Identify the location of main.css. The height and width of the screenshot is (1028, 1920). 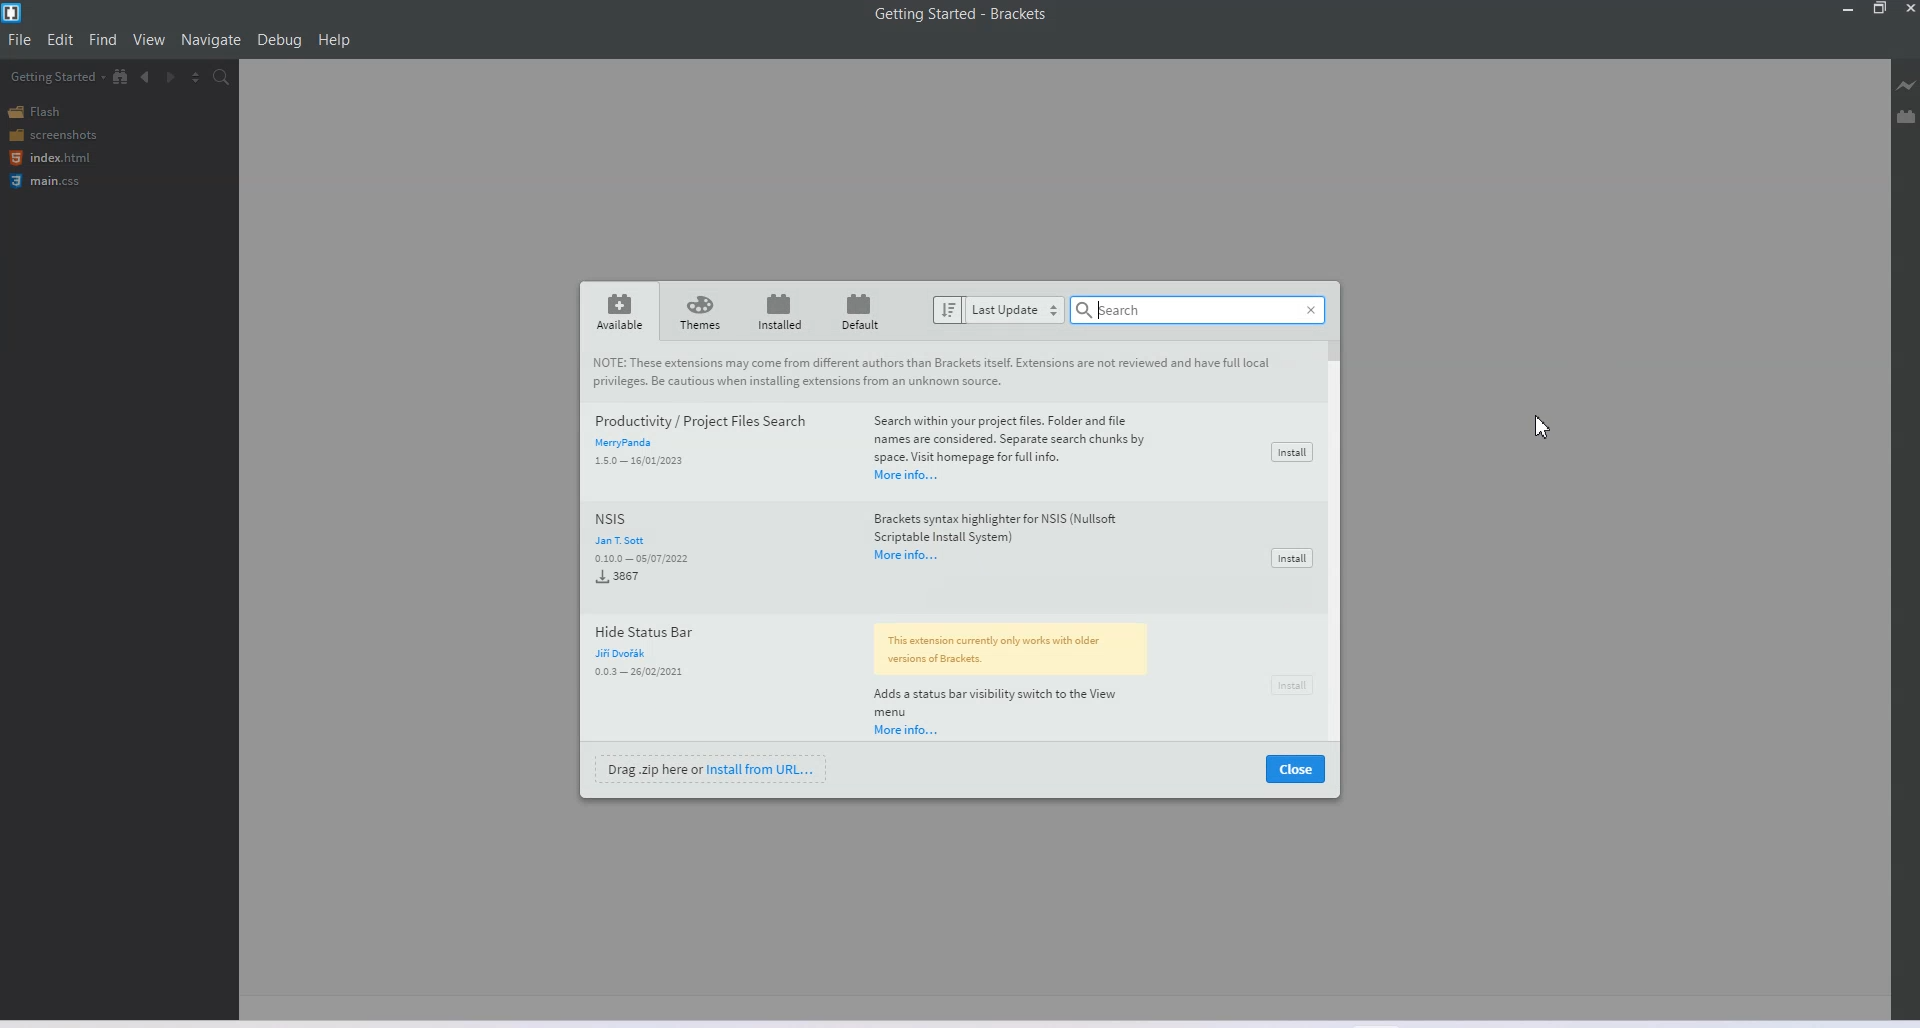
(49, 181).